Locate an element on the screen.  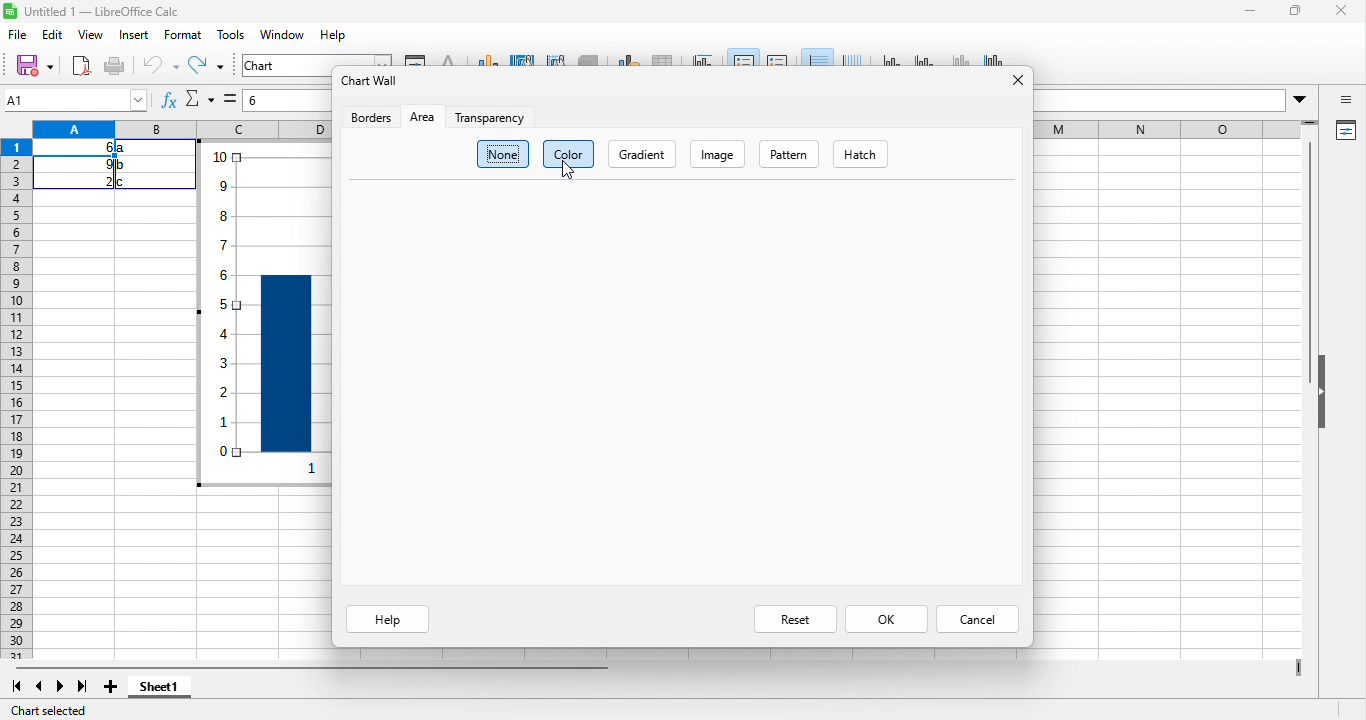
pattern is located at coordinates (791, 154).